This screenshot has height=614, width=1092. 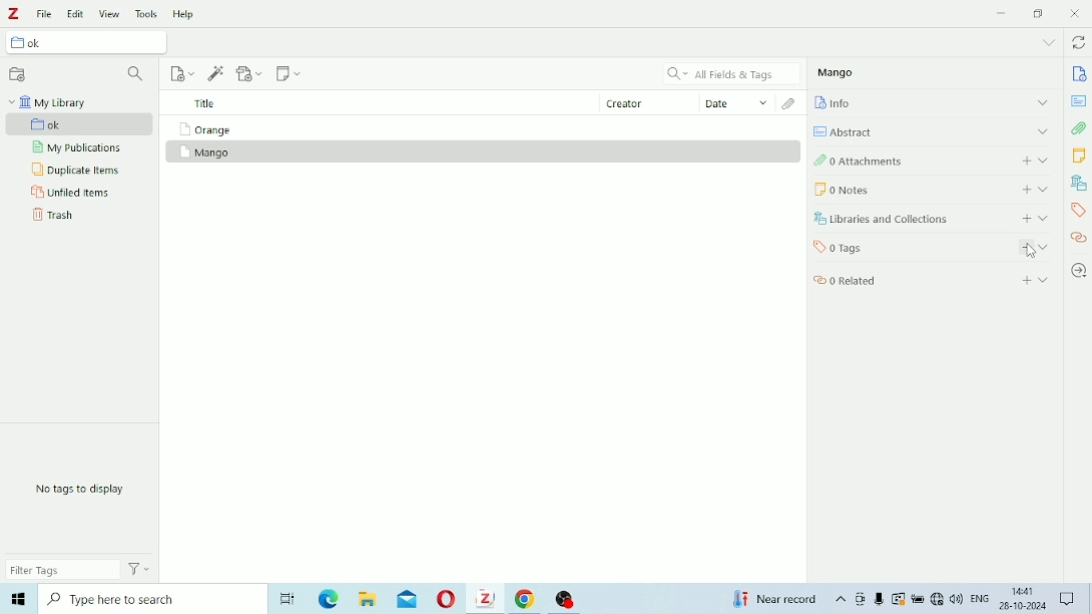 What do you see at coordinates (572, 600) in the screenshot?
I see `OBS Studio` at bounding box center [572, 600].